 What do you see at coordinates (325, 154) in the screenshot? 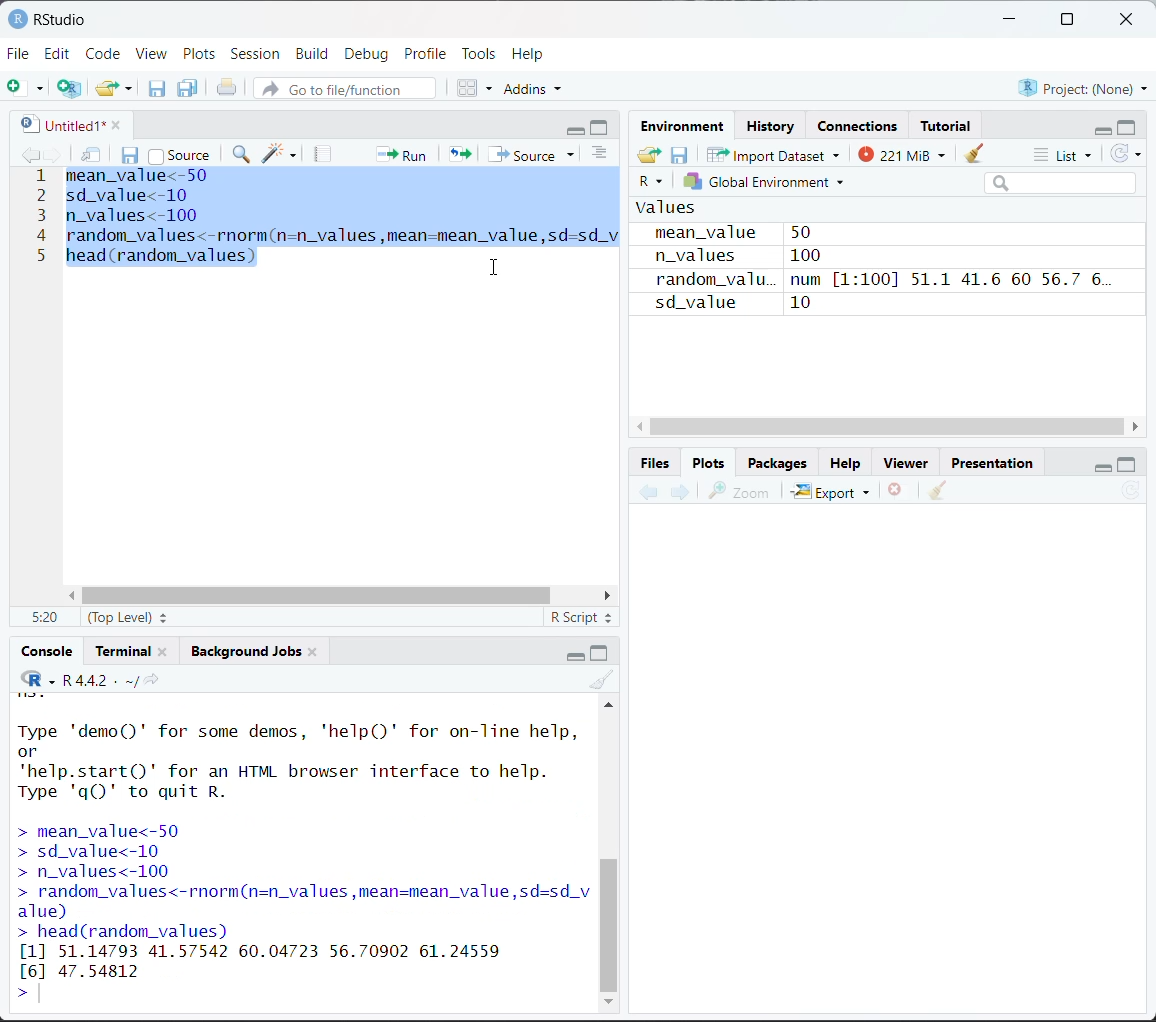
I see `compile report` at bounding box center [325, 154].